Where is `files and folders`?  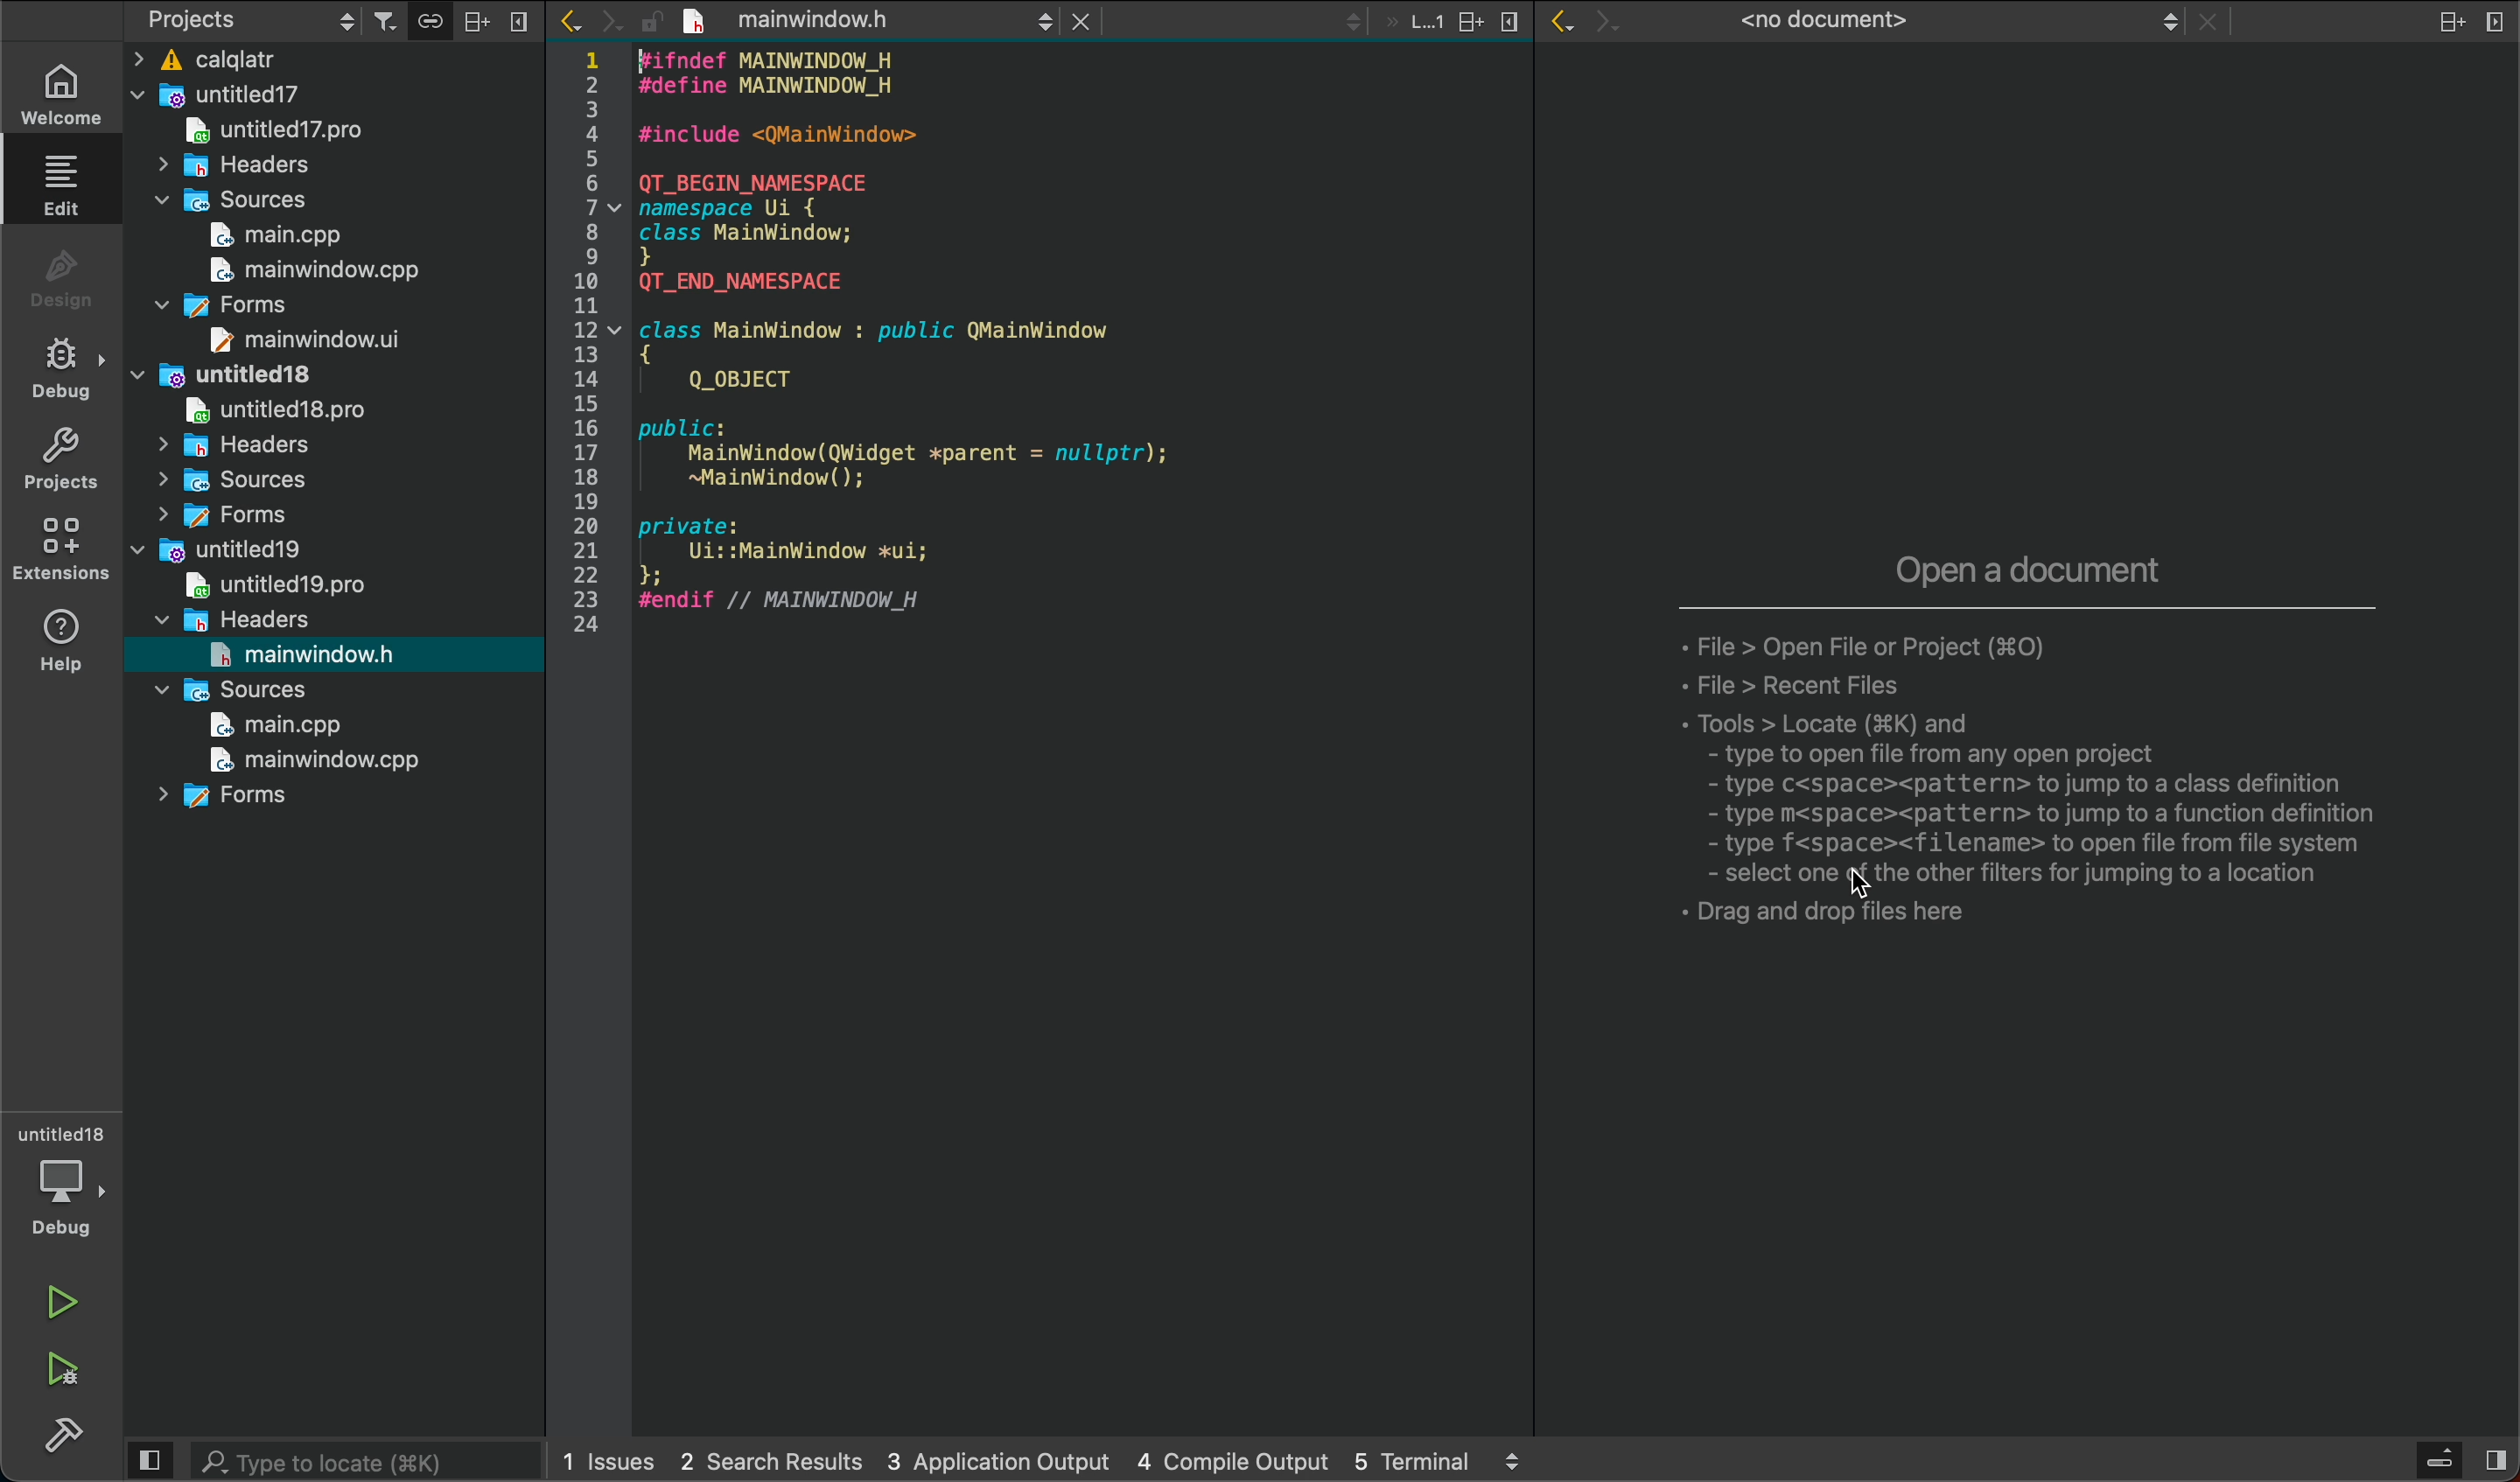 files and folders is located at coordinates (335, 62).